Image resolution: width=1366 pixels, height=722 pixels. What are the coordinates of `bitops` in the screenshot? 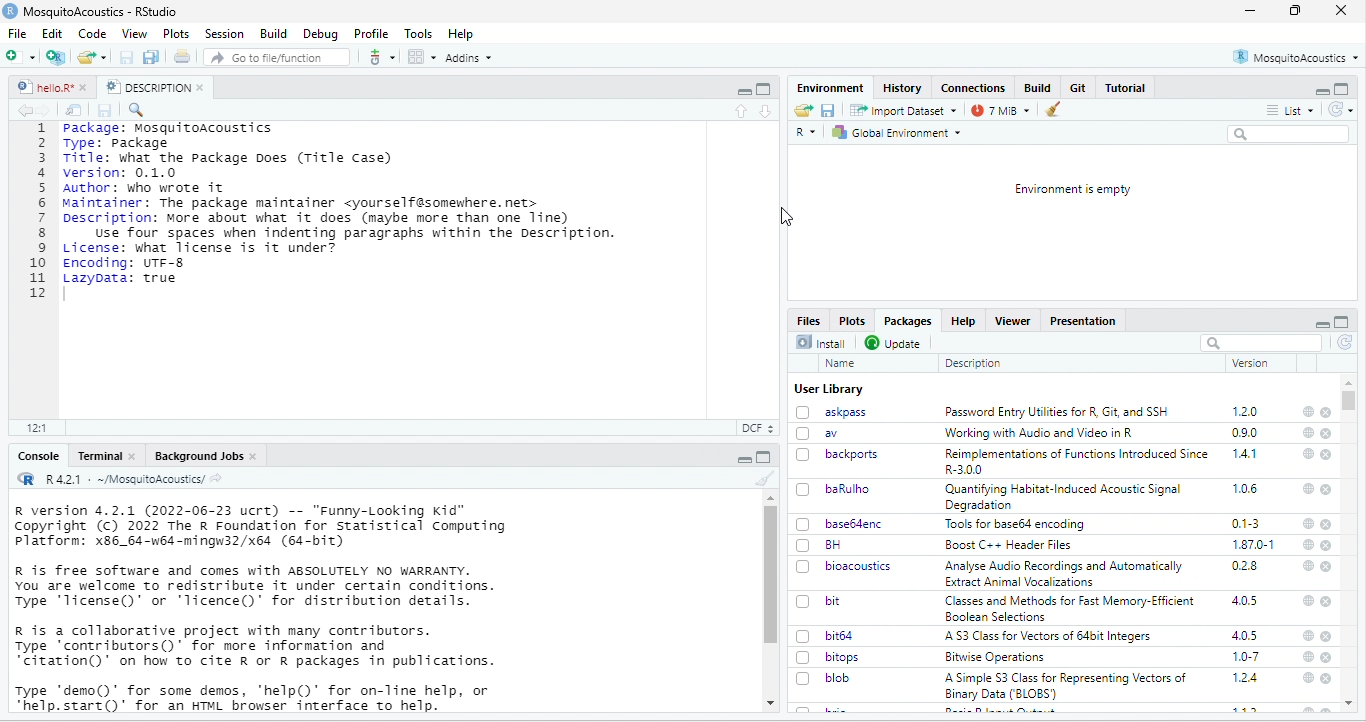 It's located at (830, 658).